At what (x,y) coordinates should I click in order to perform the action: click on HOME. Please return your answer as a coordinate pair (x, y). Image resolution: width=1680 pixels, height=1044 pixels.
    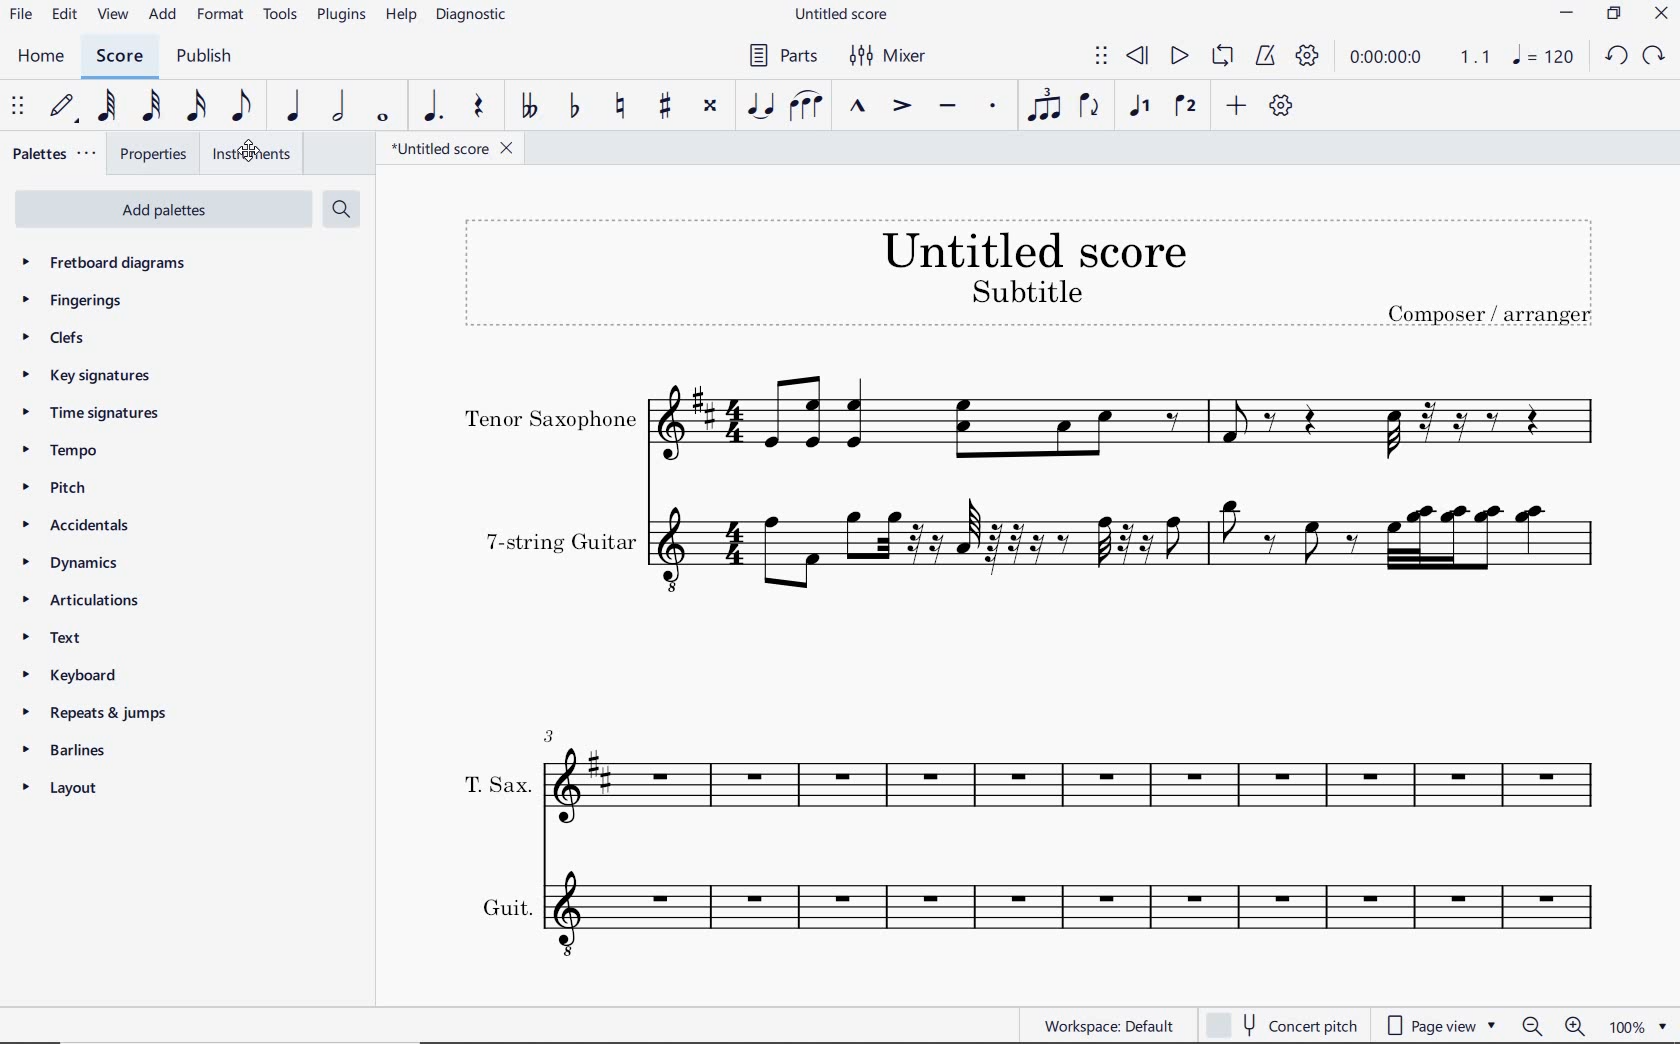
    Looking at the image, I should click on (42, 58).